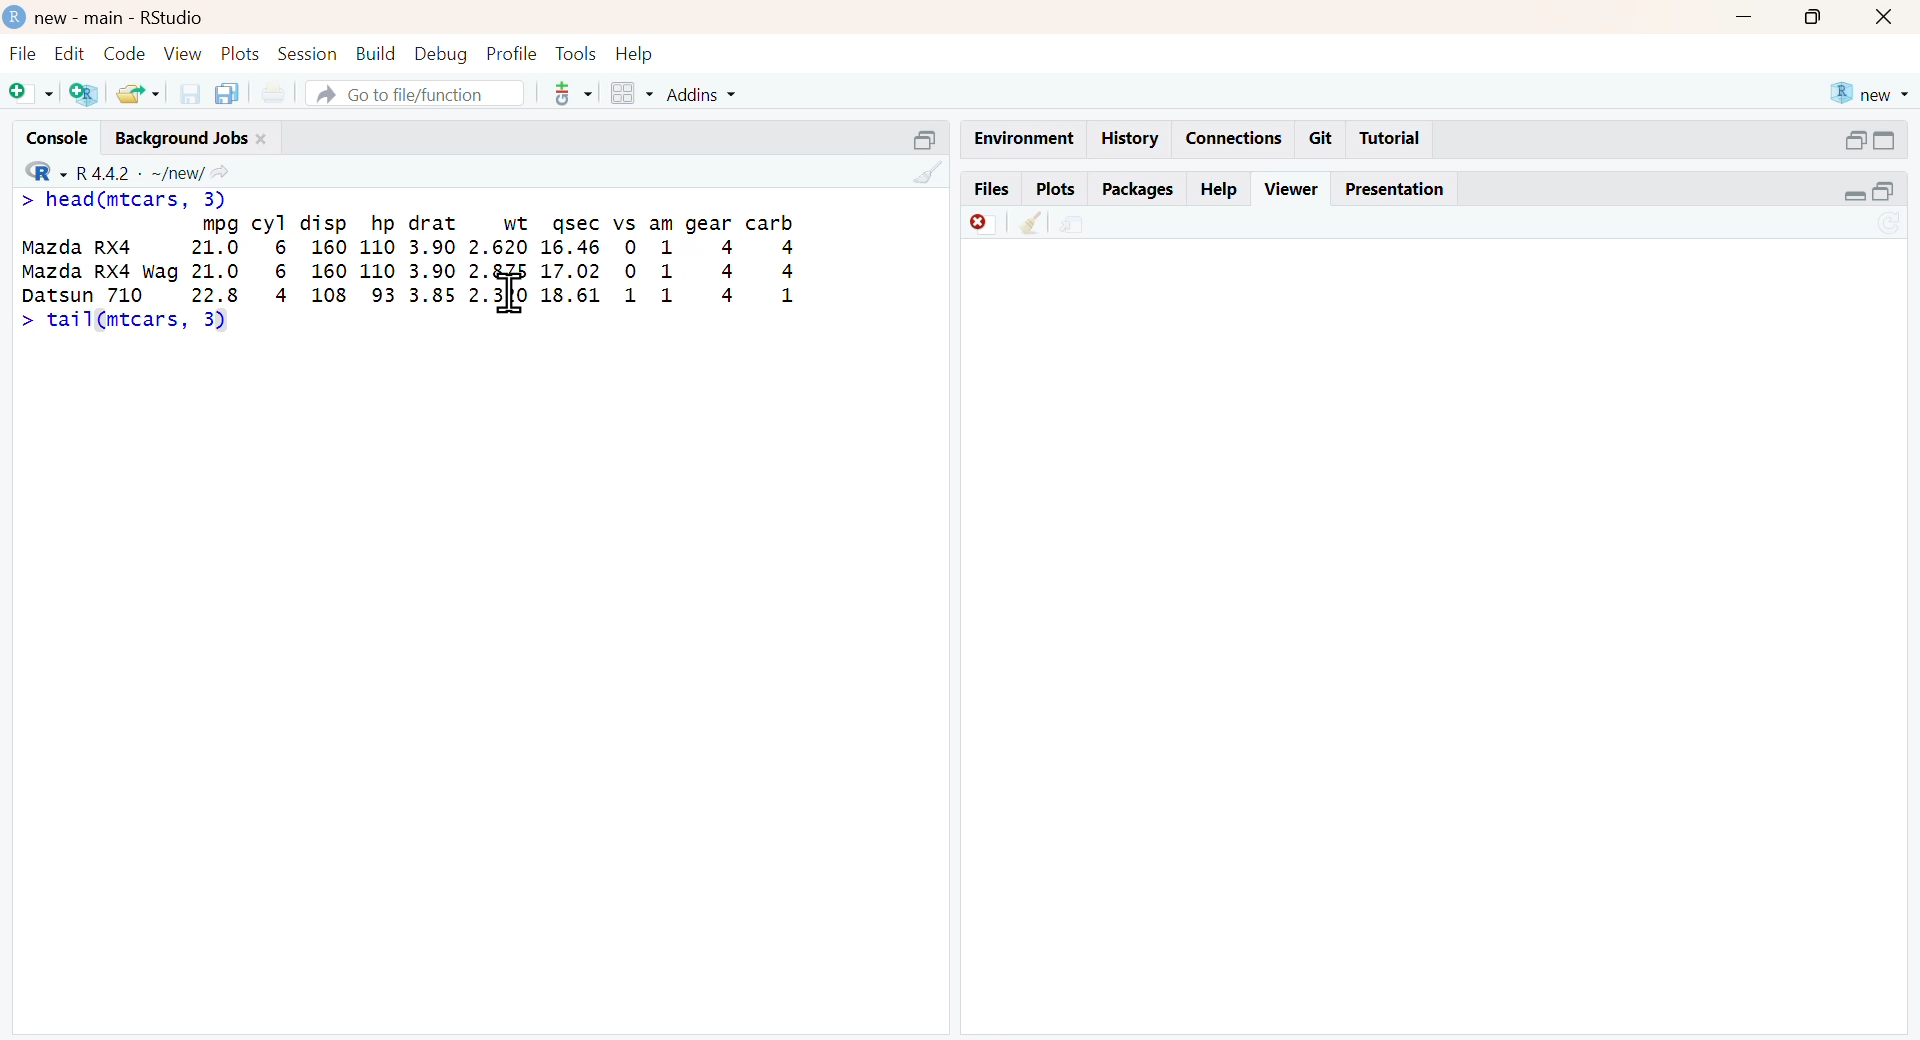  Describe the element at coordinates (508, 51) in the screenshot. I see `Profile` at that location.